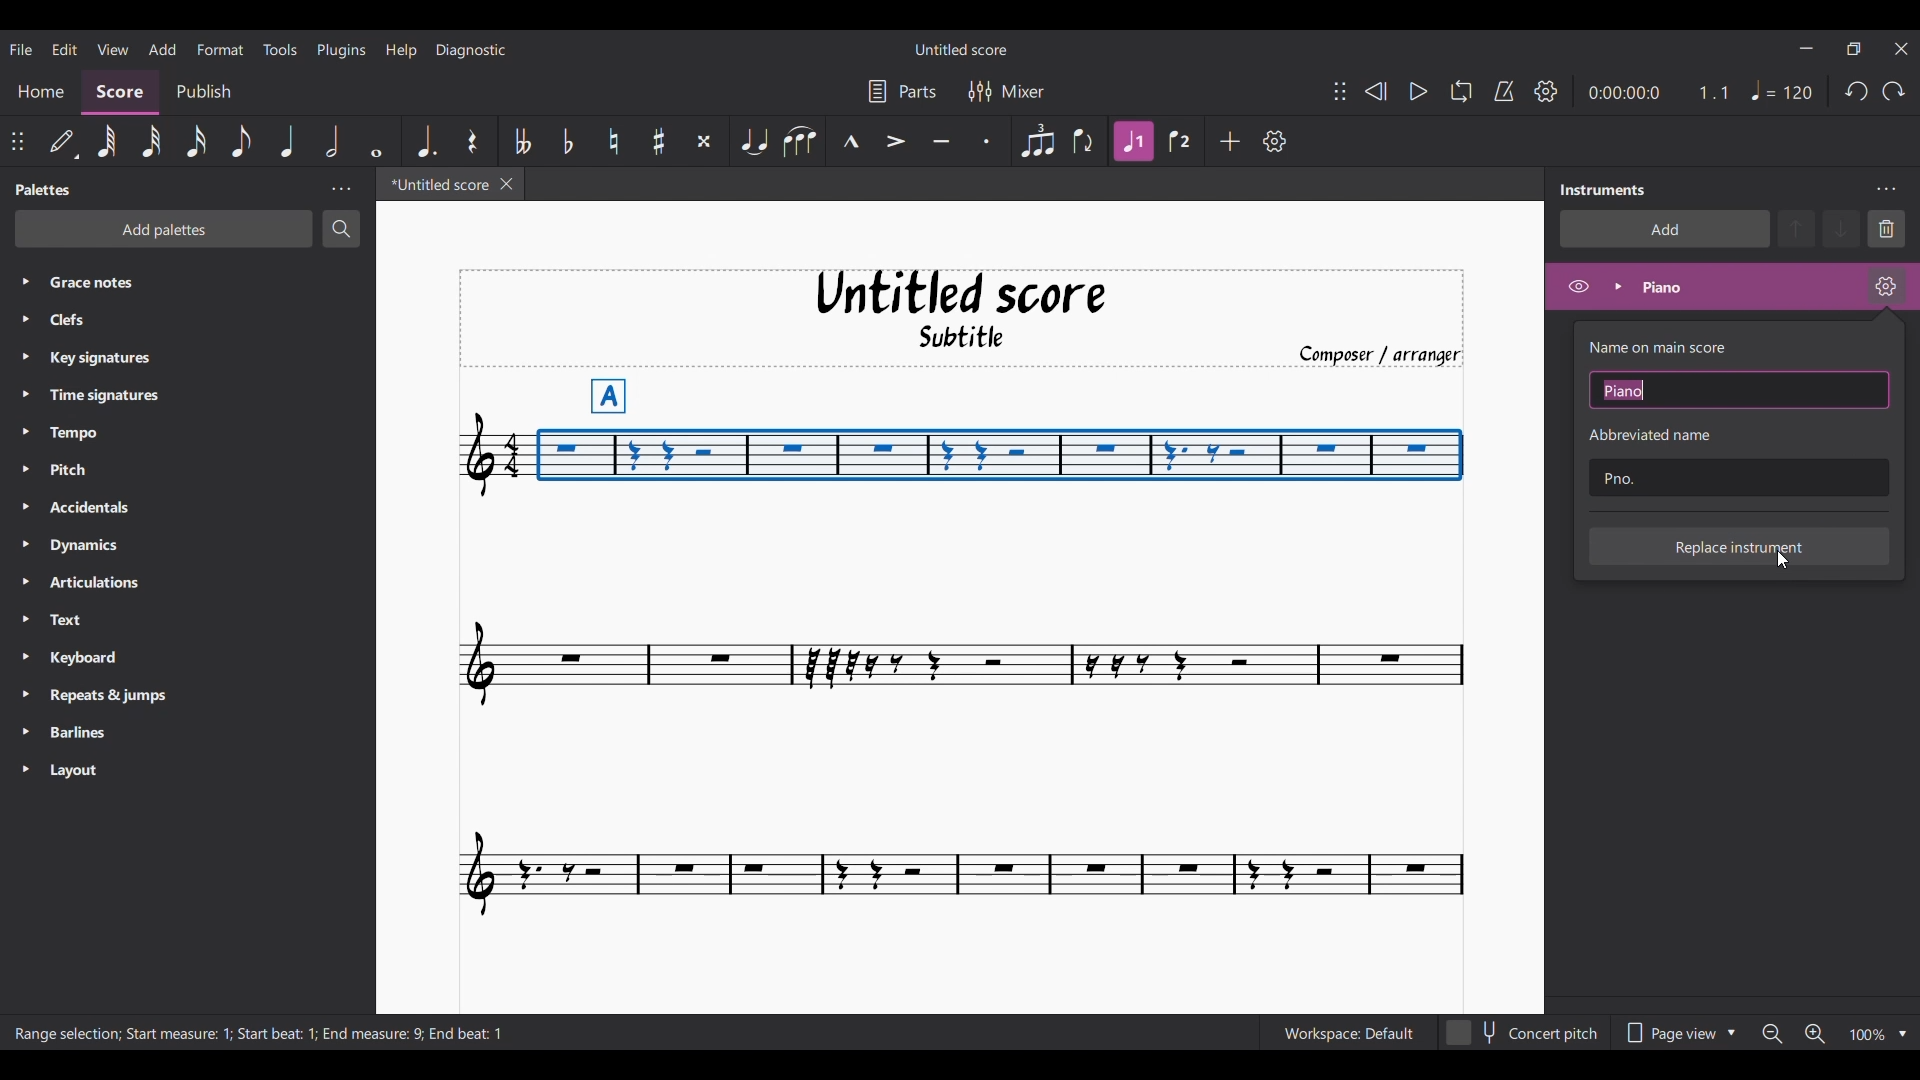 The image size is (1920, 1080). Describe the element at coordinates (159, 320) in the screenshot. I see `Clefs` at that location.